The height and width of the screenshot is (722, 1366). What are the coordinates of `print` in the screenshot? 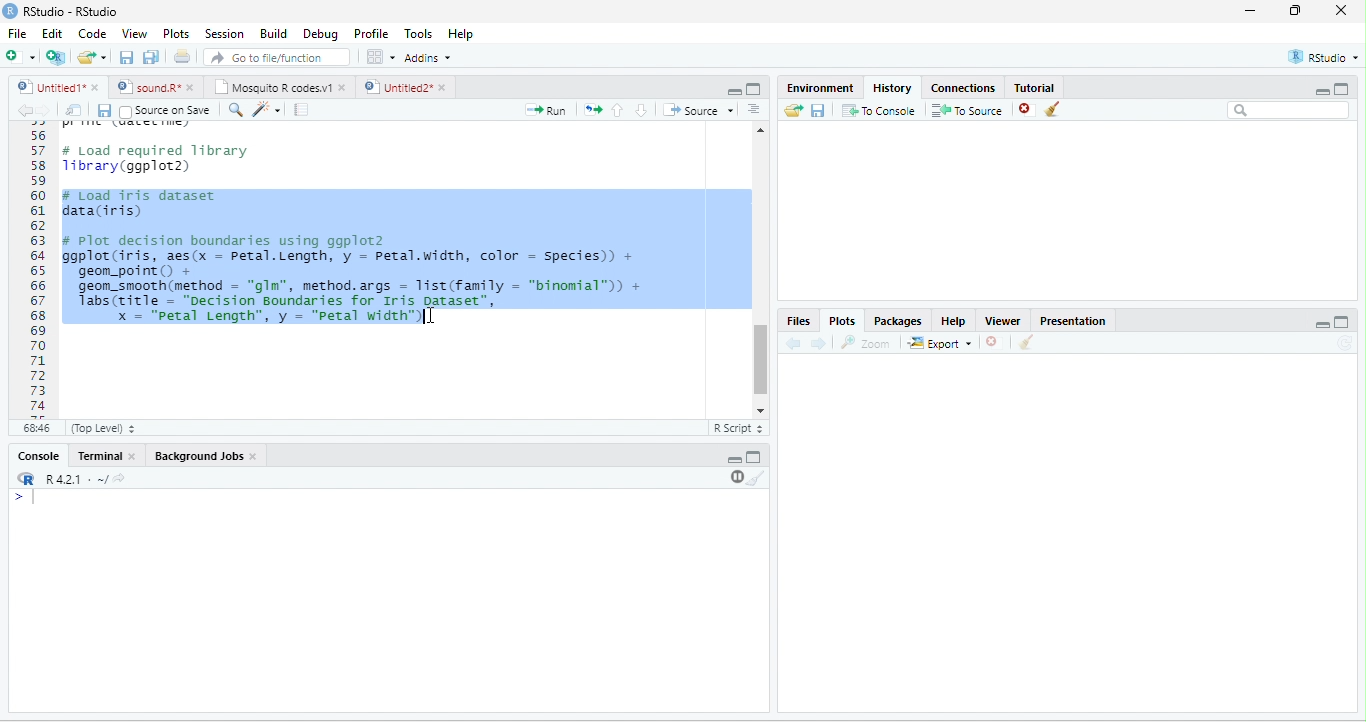 It's located at (181, 56).